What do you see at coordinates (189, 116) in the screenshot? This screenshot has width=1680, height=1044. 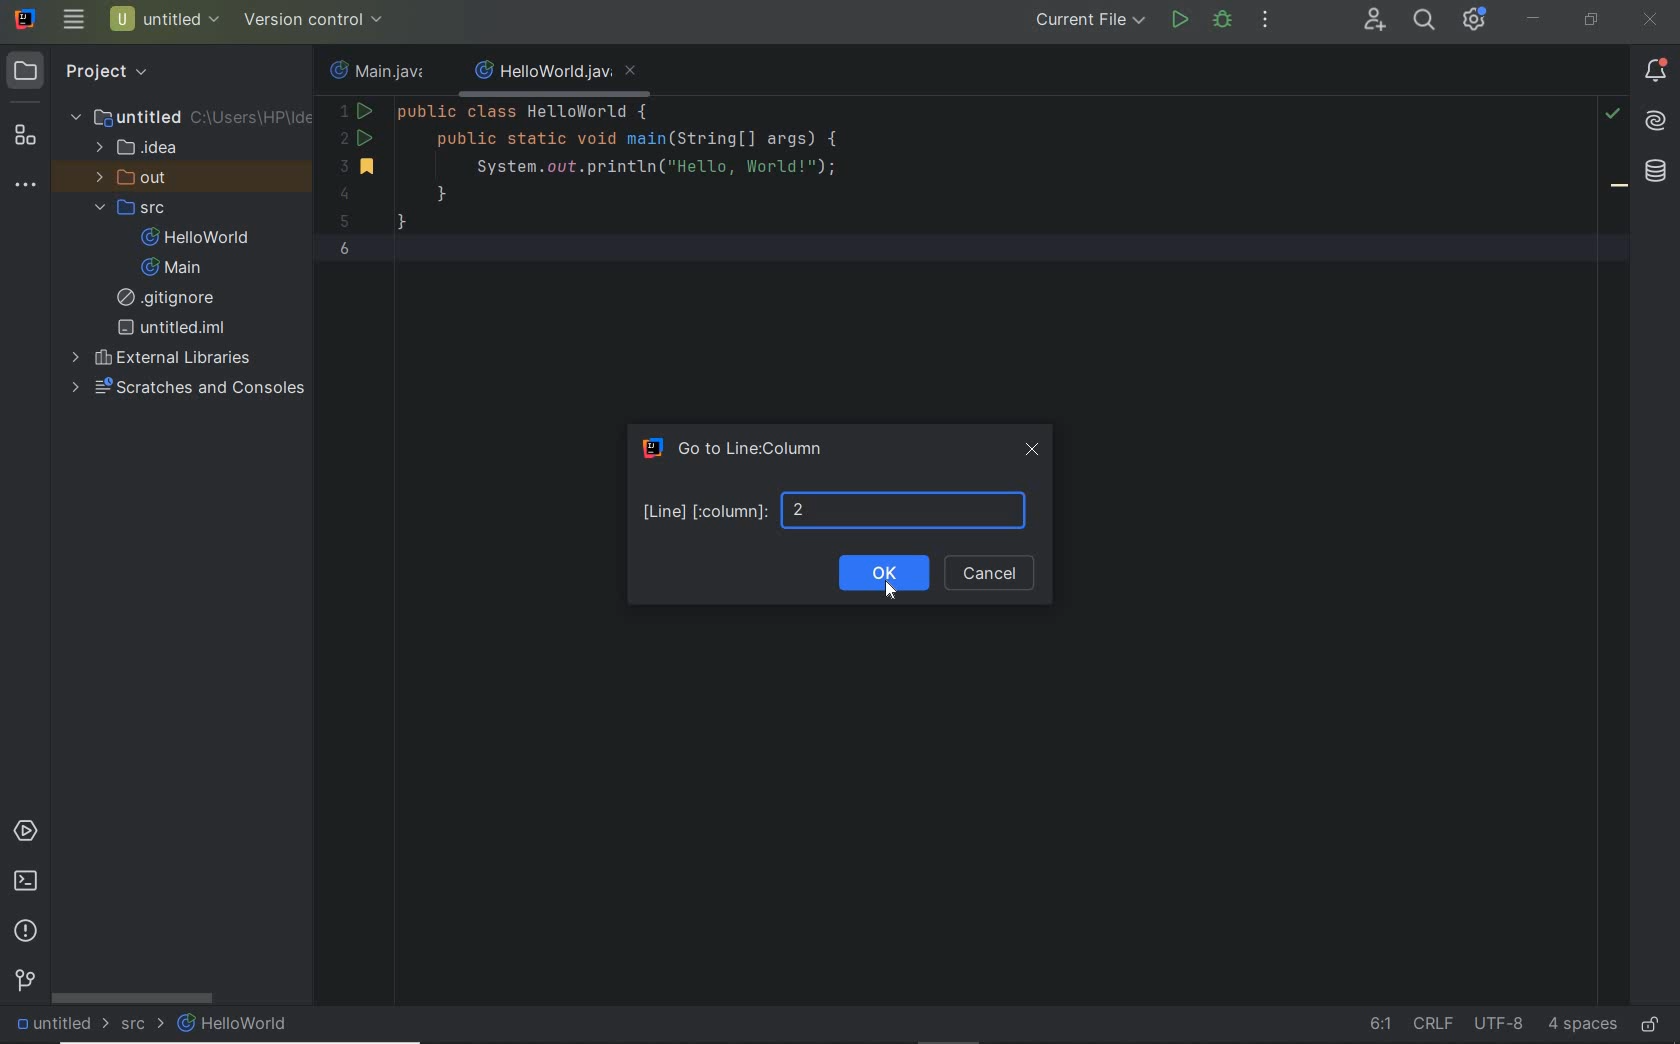 I see `untitled` at bounding box center [189, 116].